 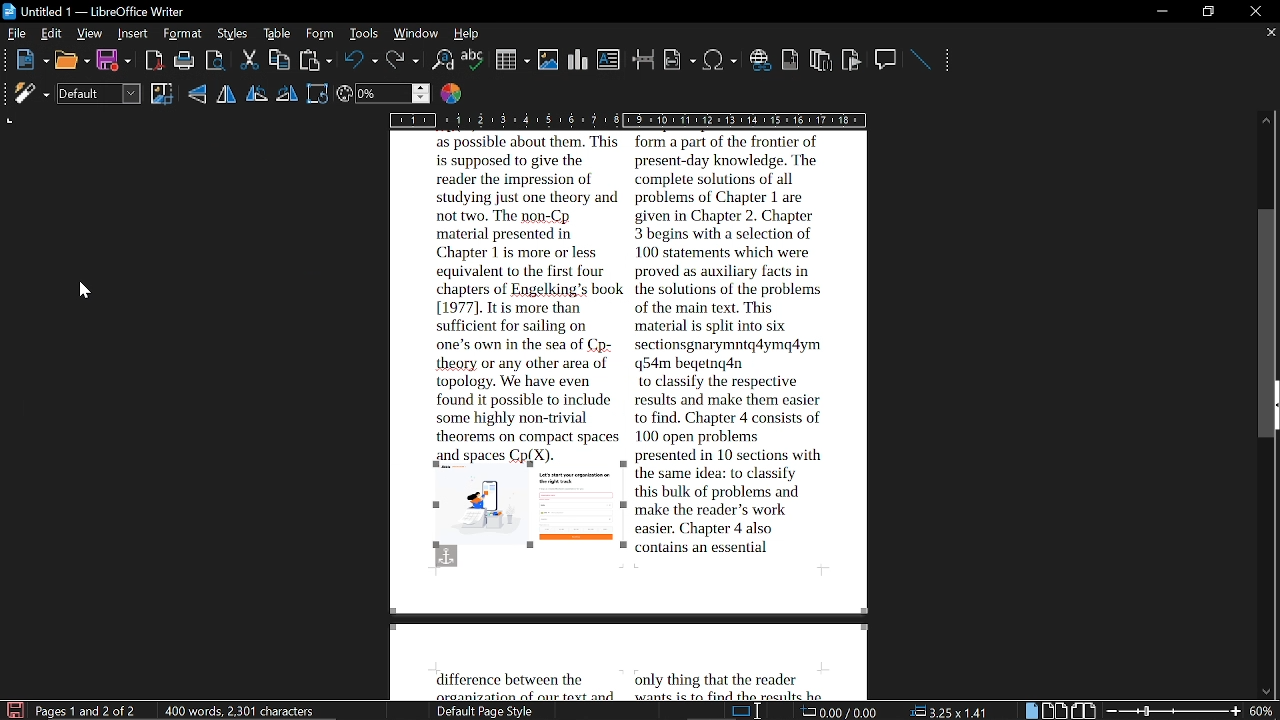 What do you see at coordinates (414, 33) in the screenshot?
I see `window` at bounding box center [414, 33].